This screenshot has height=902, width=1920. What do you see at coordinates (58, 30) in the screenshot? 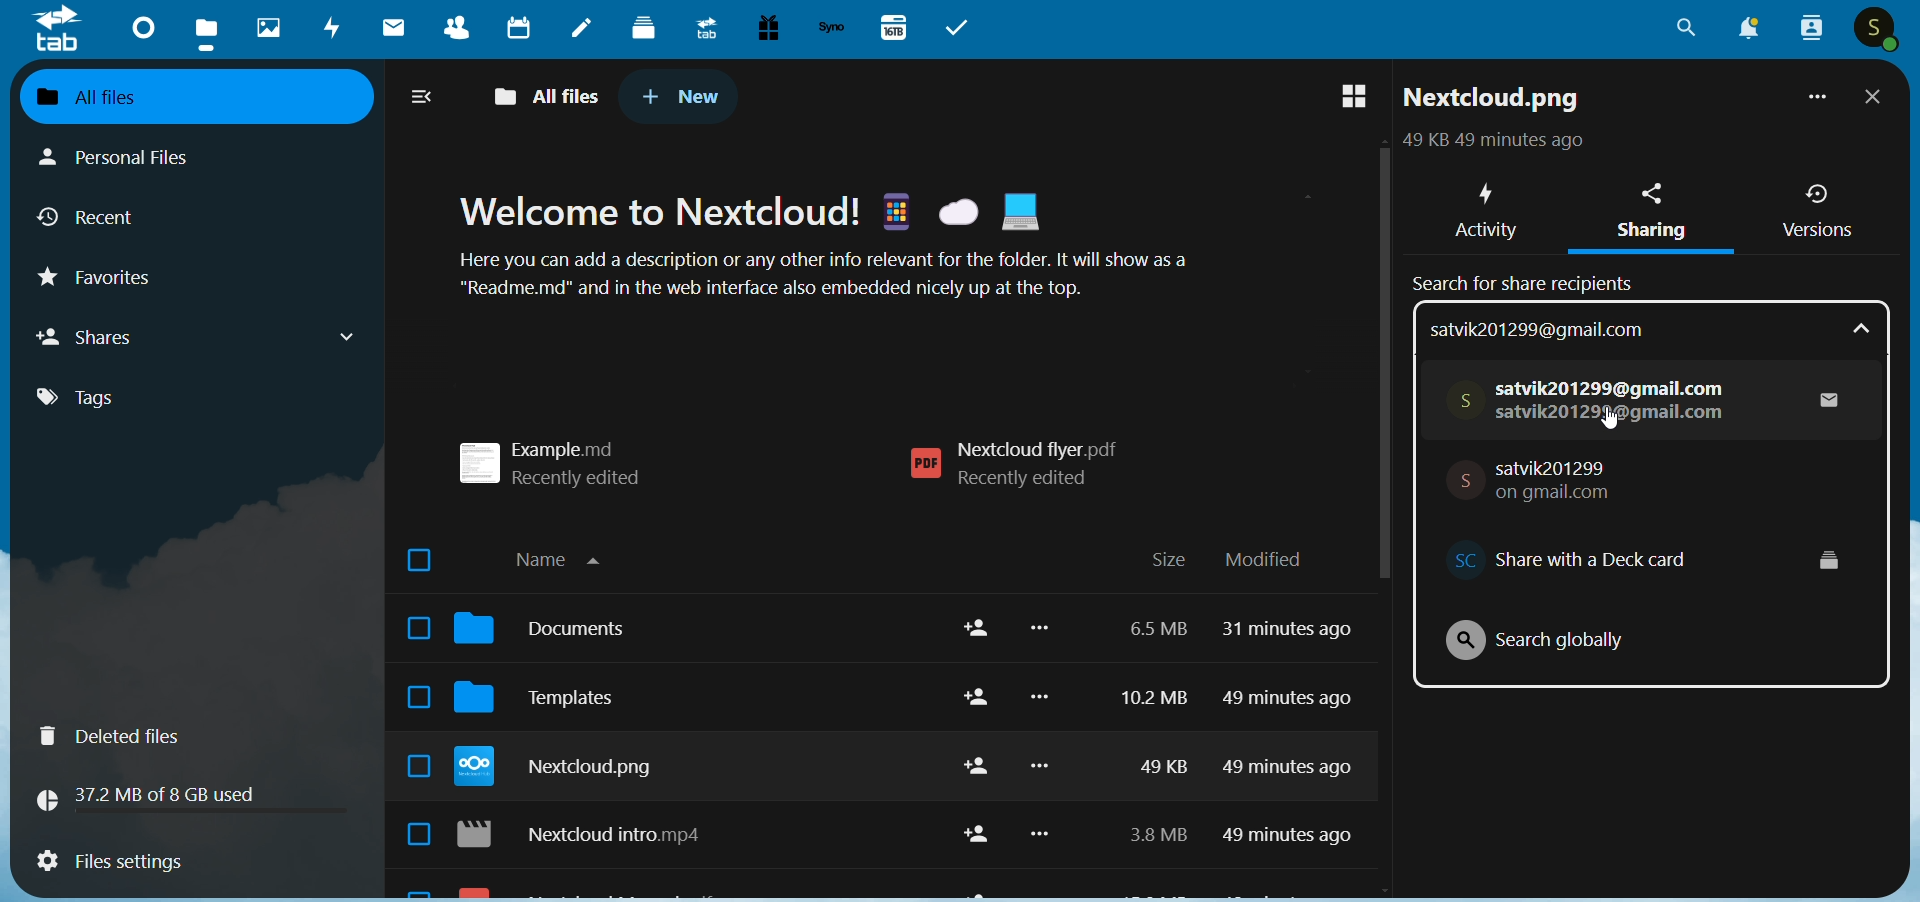
I see `logo` at bounding box center [58, 30].